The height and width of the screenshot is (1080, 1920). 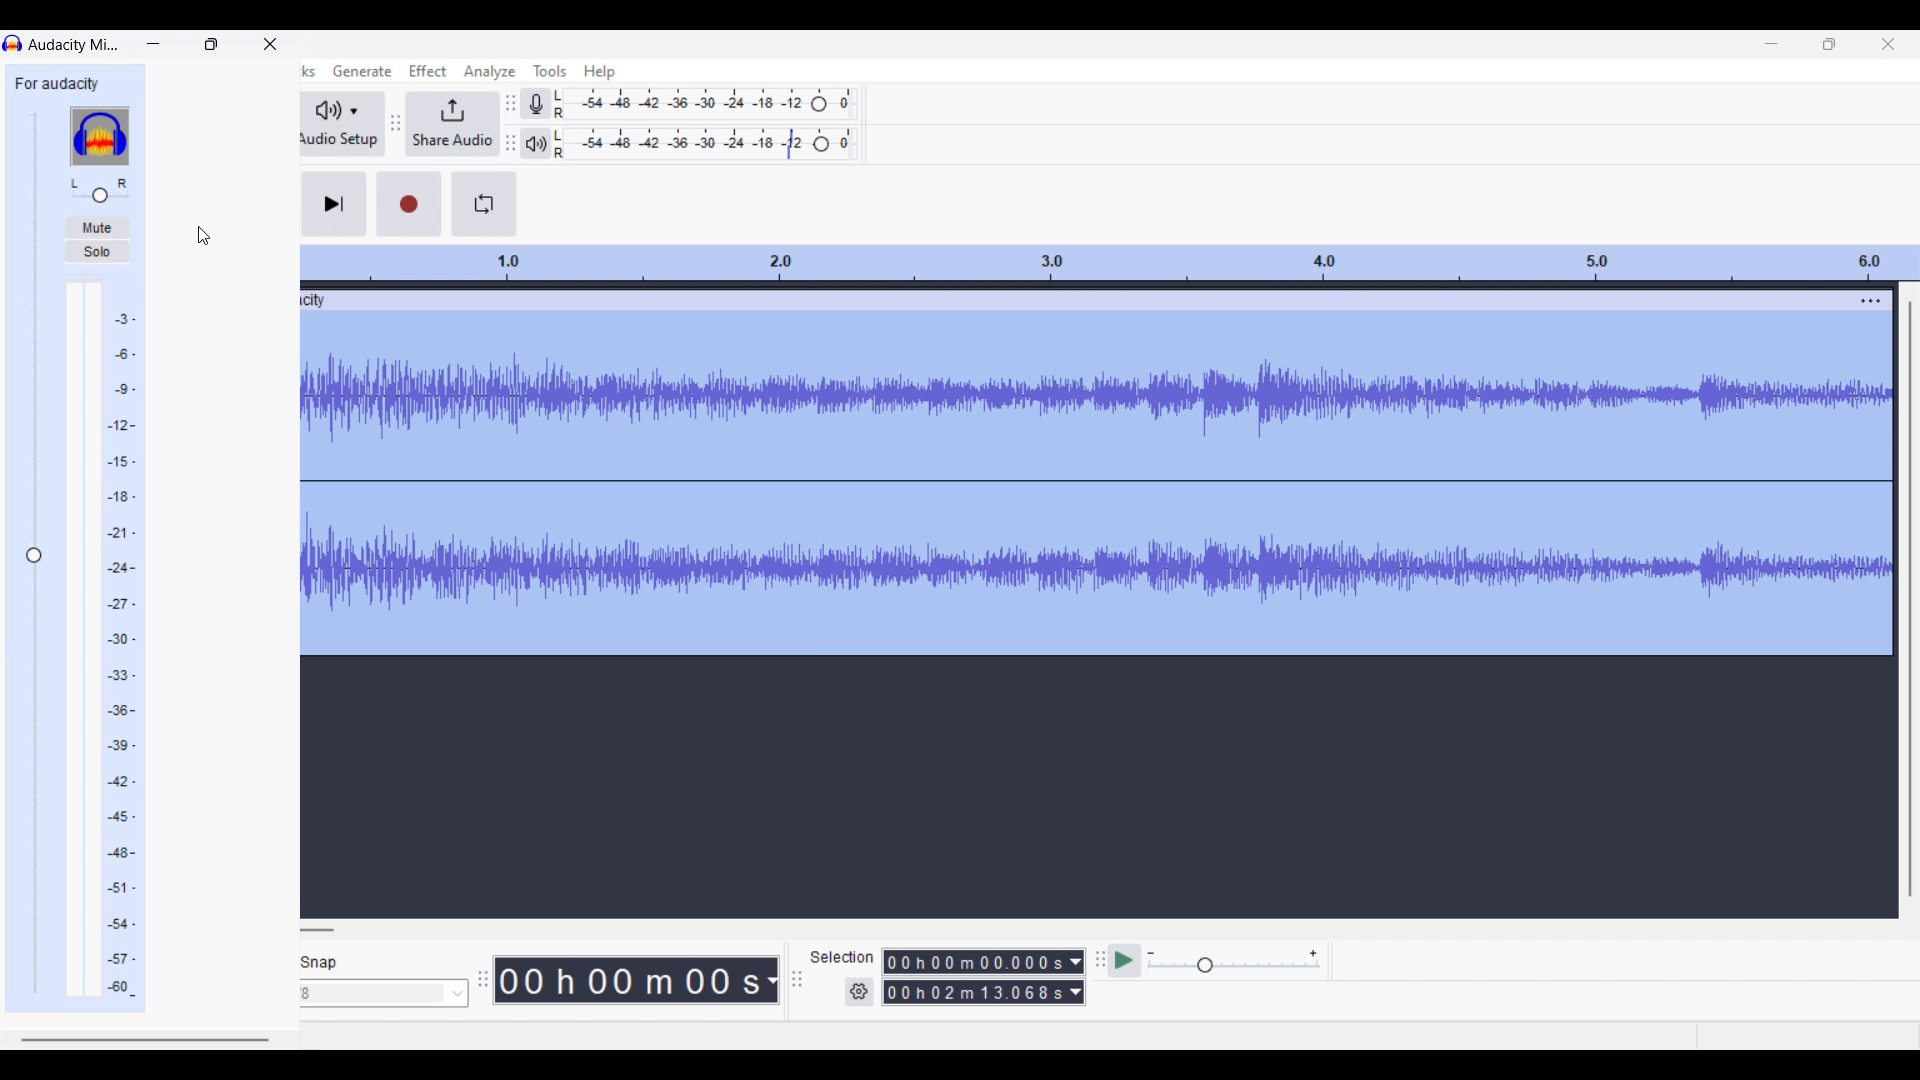 What do you see at coordinates (1772, 44) in the screenshot?
I see `Minimize` at bounding box center [1772, 44].